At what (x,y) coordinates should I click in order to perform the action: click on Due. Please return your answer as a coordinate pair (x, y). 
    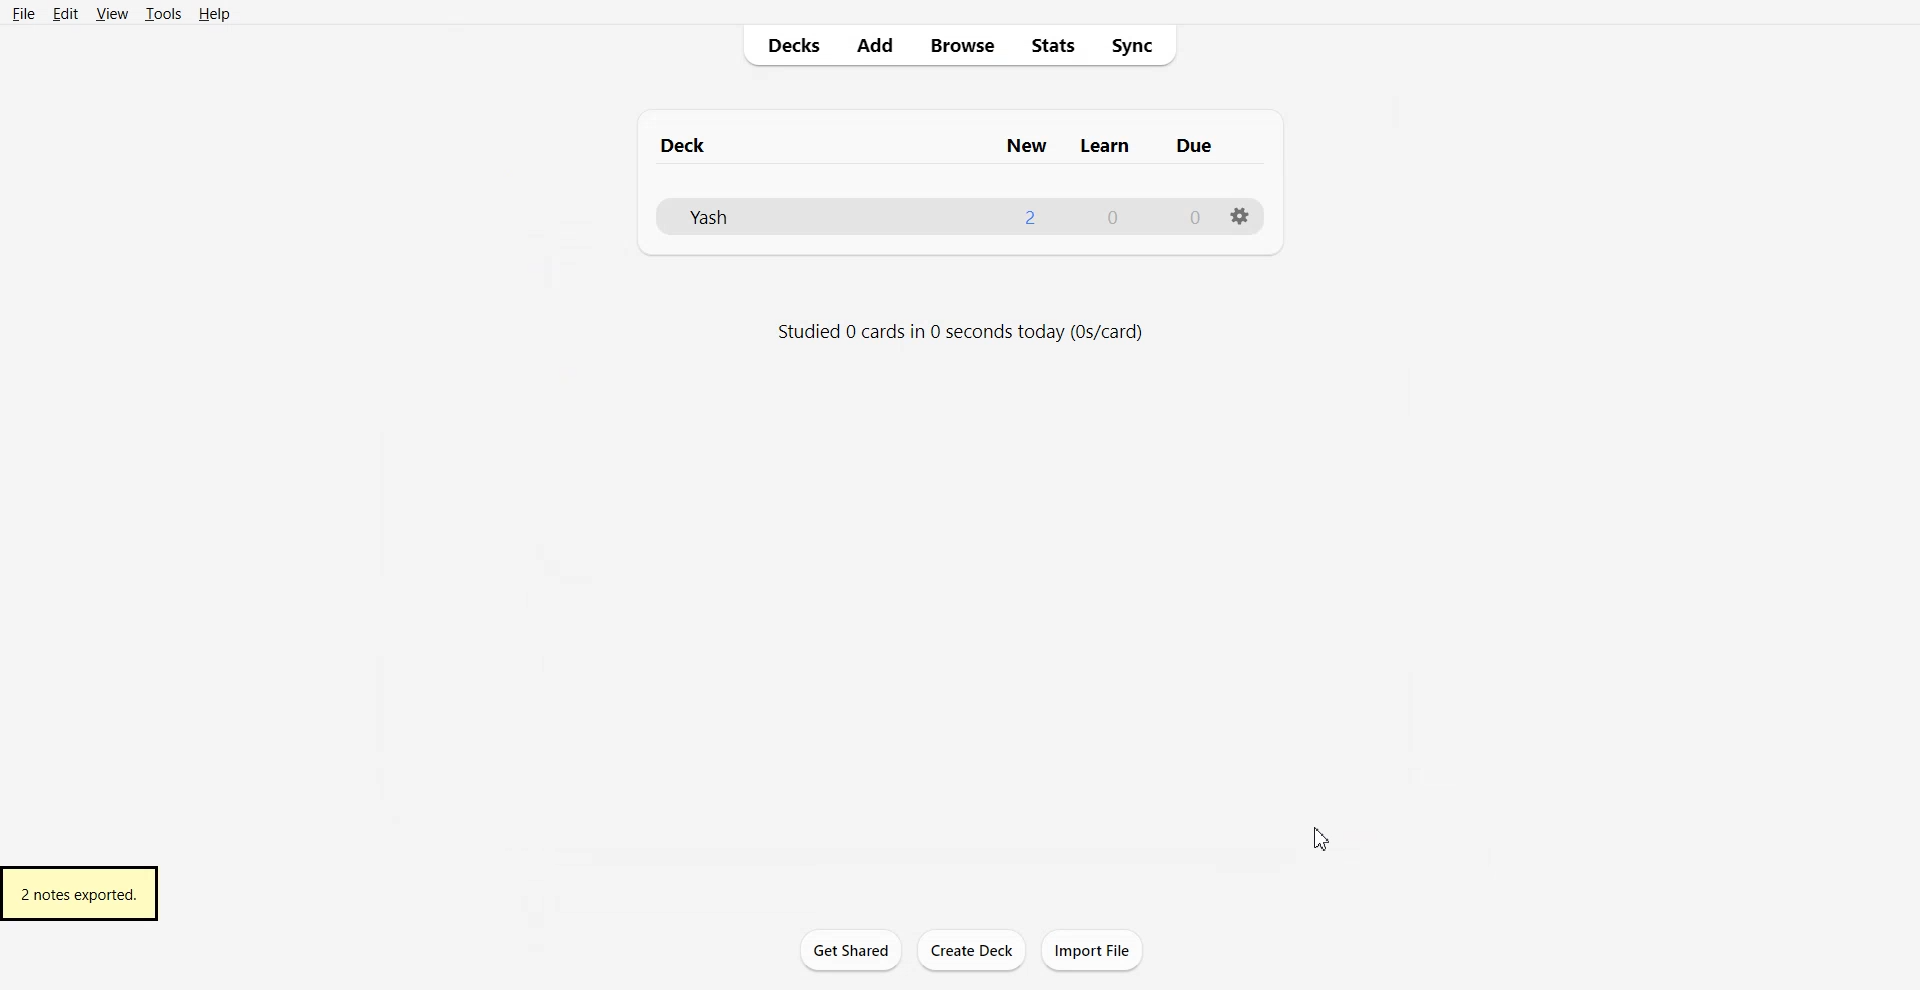
    Looking at the image, I should click on (1197, 145).